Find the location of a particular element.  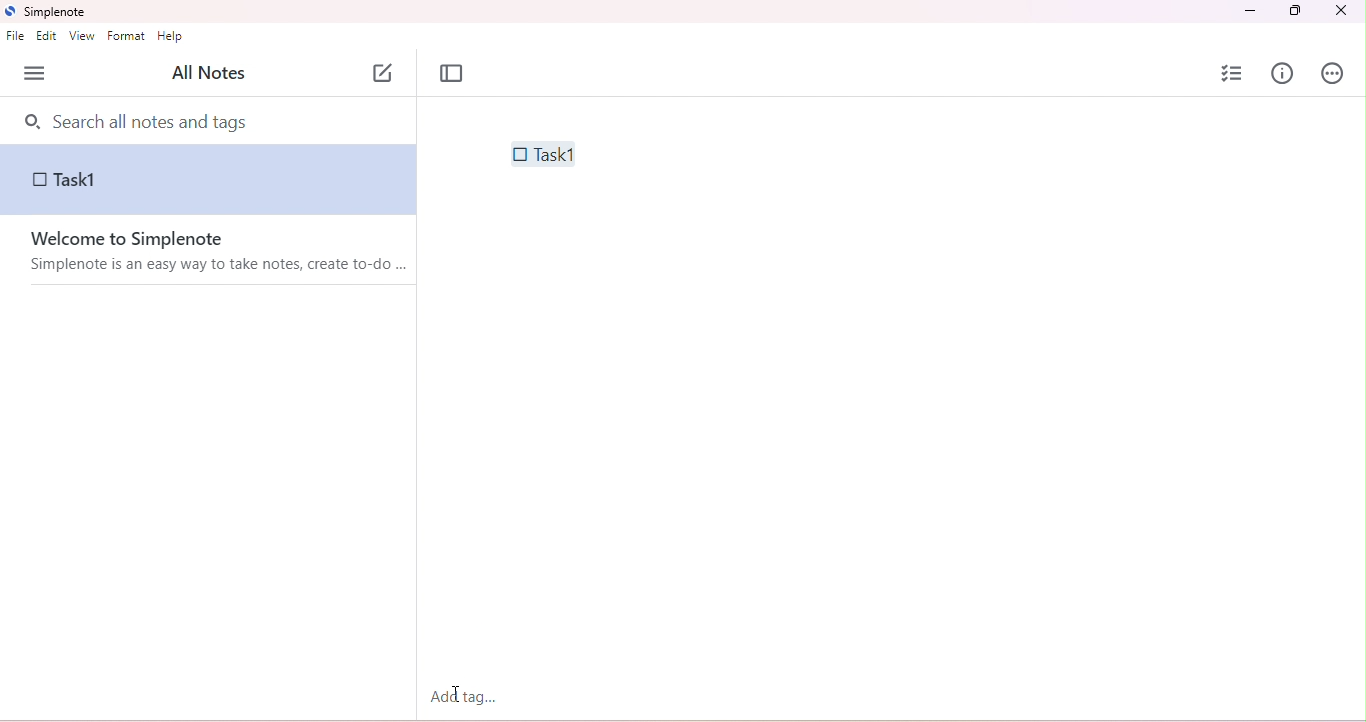

minimize is located at coordinates (1252, 11).